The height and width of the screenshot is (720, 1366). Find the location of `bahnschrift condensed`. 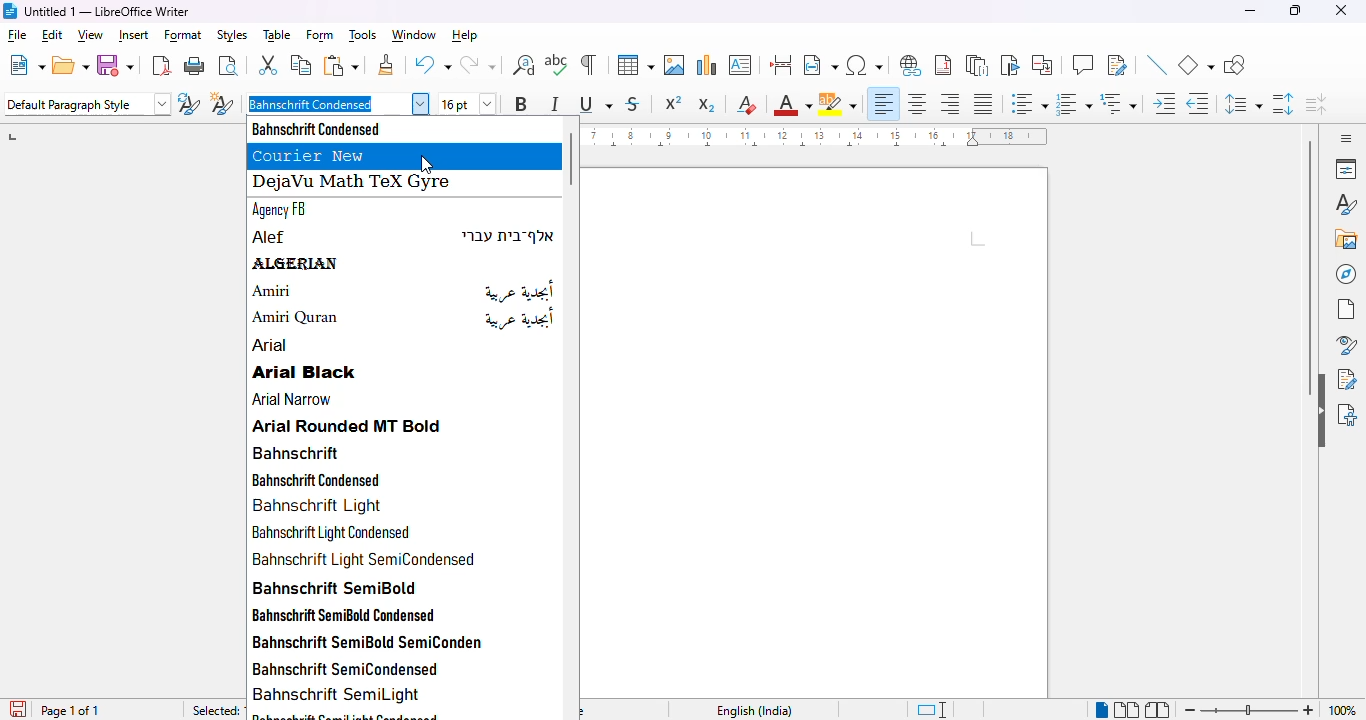

bahnschrift condensed is located at coordinates (318, 129).